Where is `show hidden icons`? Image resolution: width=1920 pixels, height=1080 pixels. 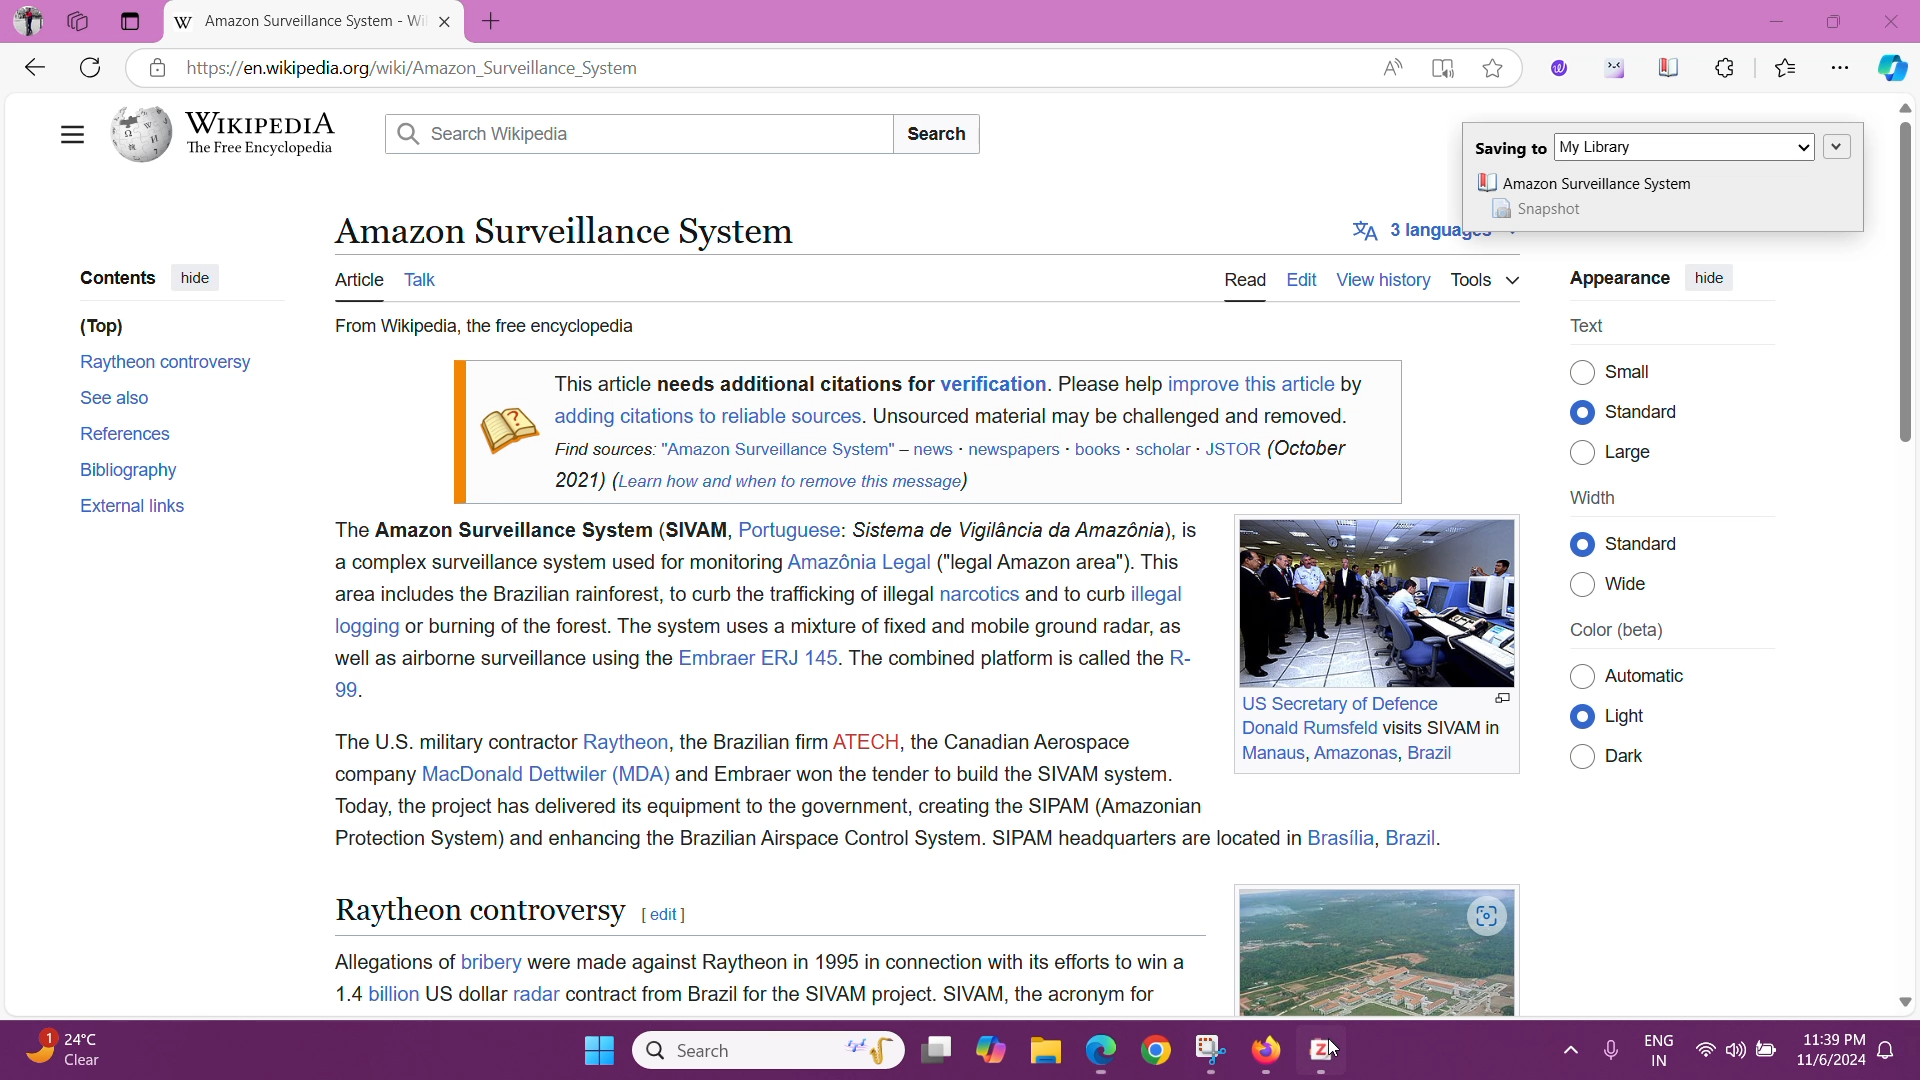
show hidden icons is located at coordinates (1567, 1050).